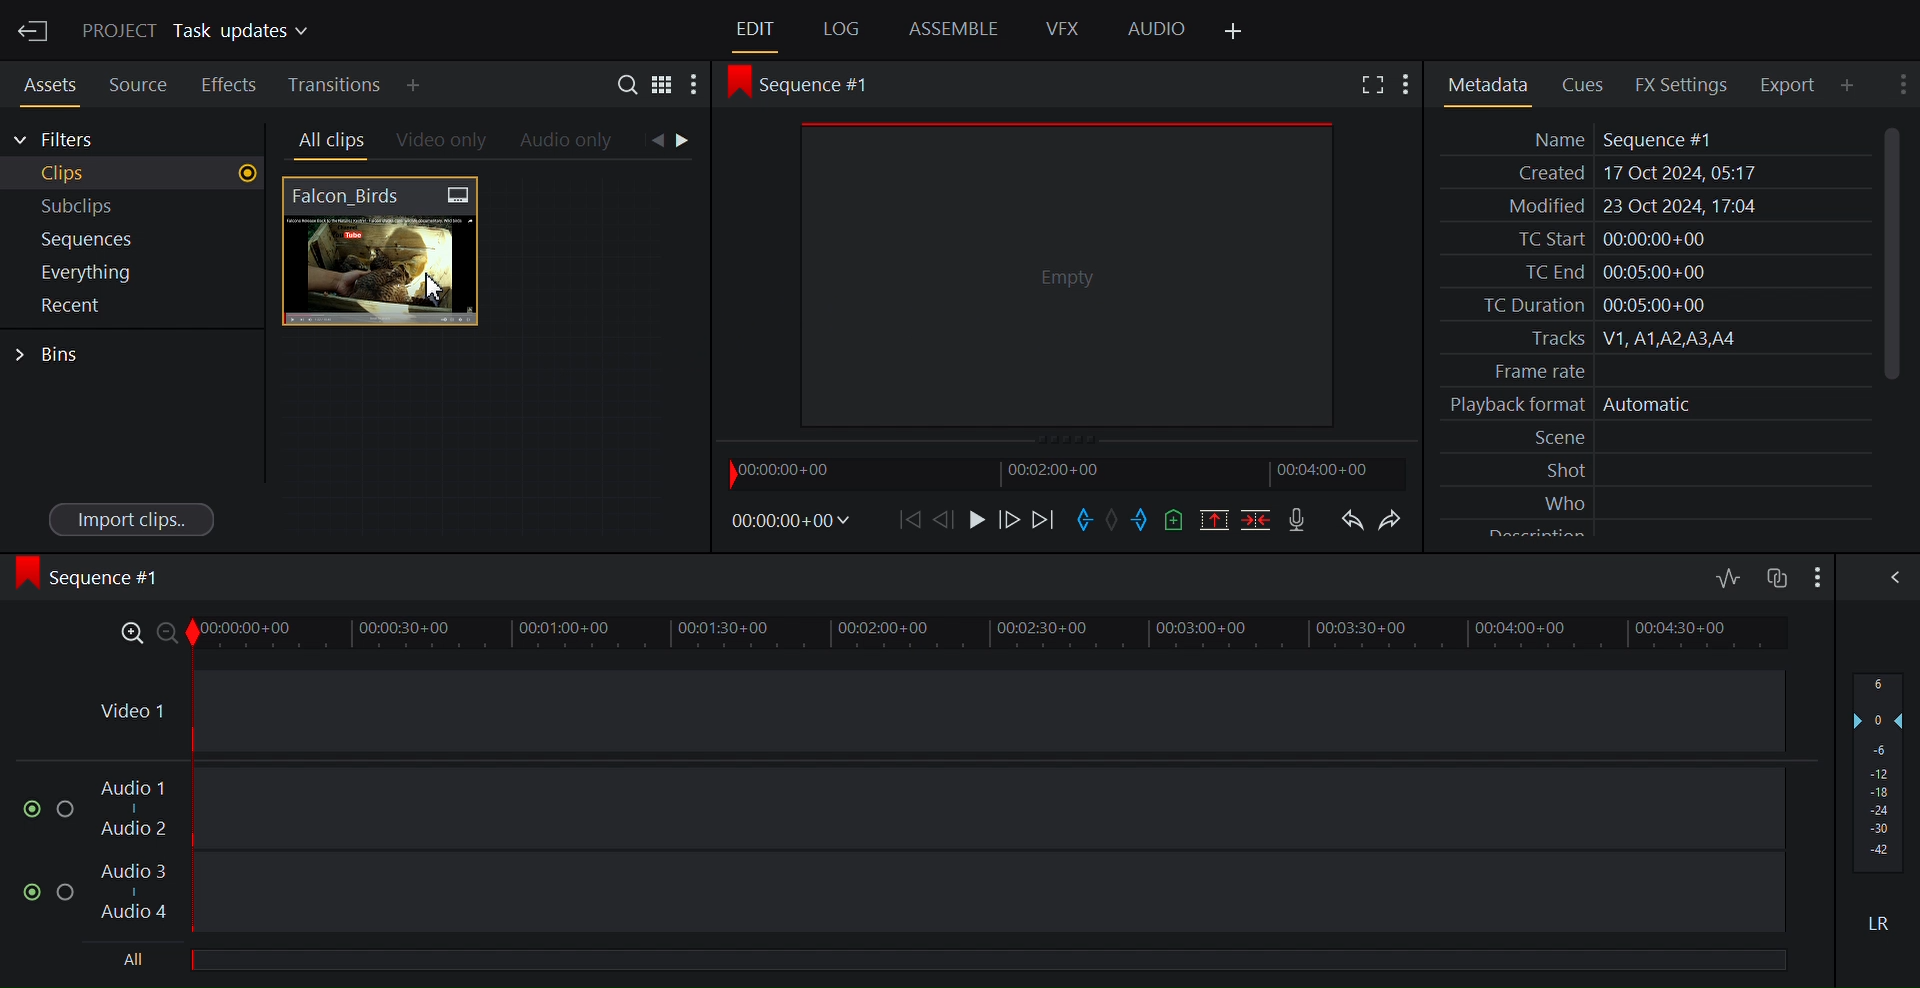 This screenshot has width=1920, height=988. I want to click on Bins, so click(49, 355).